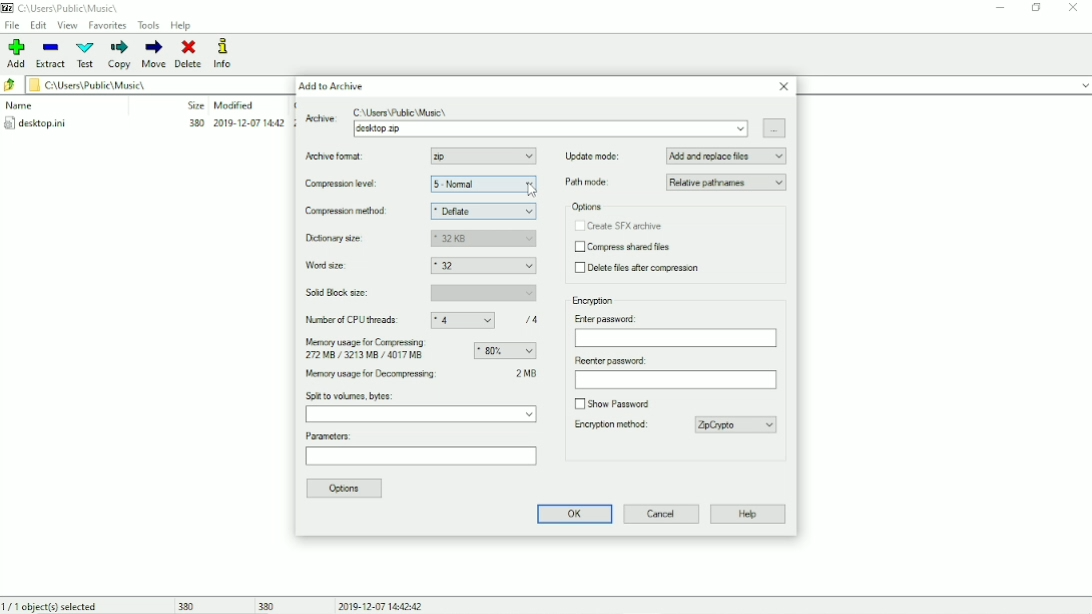 The image size is (1092, 614). What do you see at coordinates (675, 373) in the screenshot?
I see `Reenter password` at bounding box center [675, 373].